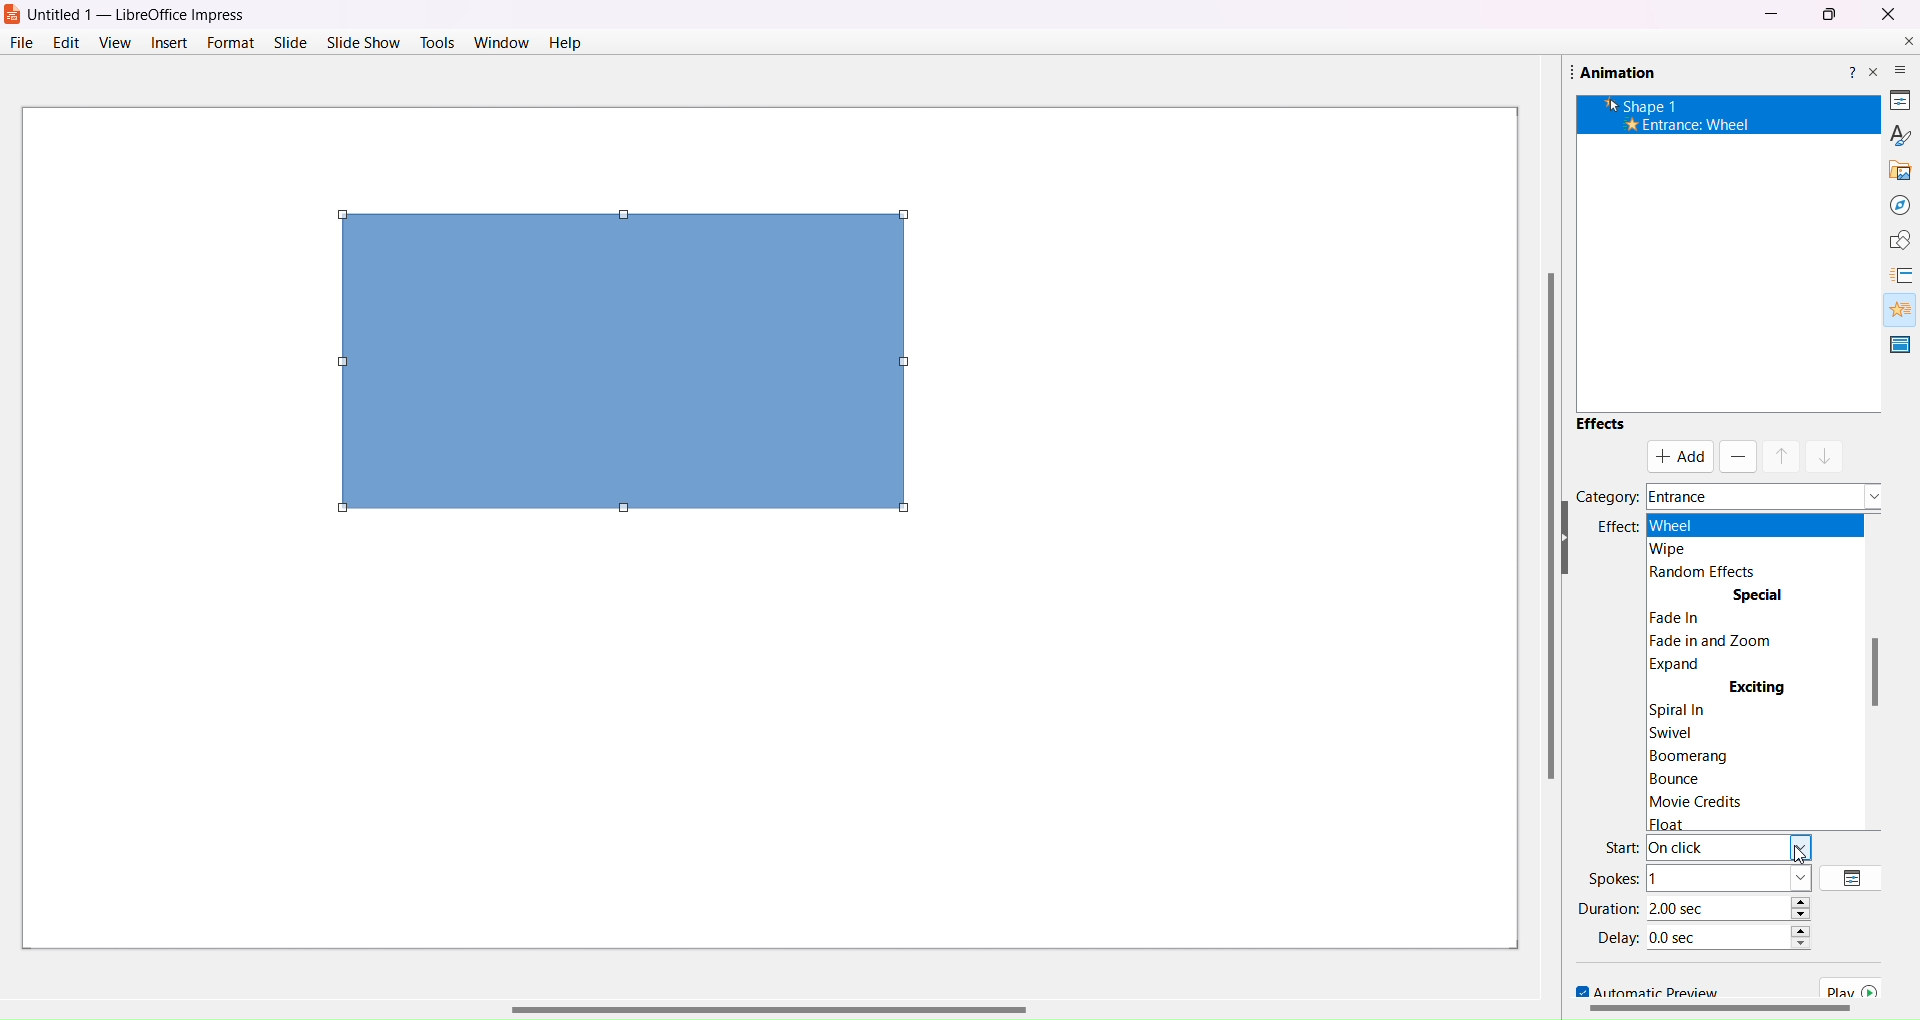 The width and height of the screenshot is (1920, 1020). Describe the element at coordinates (1736, 457) in the screenshot. I see `Remove` at that location.